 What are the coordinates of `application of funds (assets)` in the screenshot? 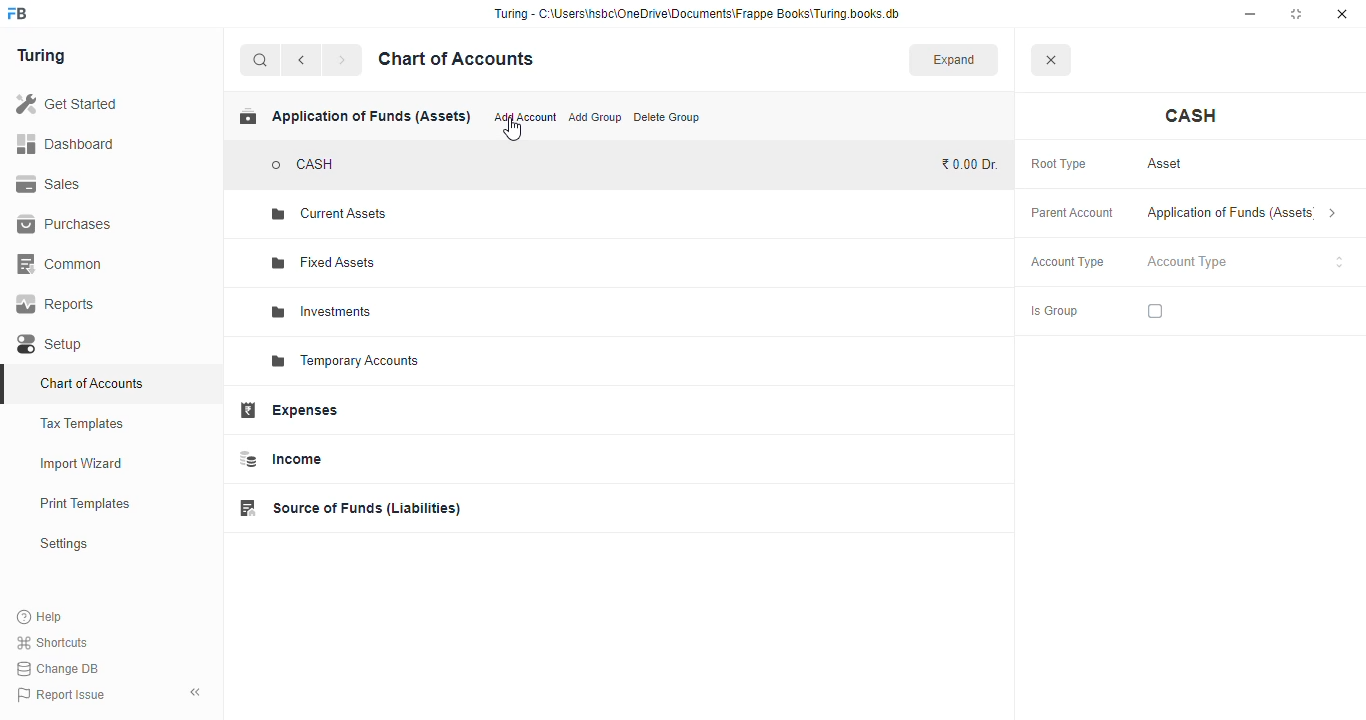 It's located at (355, 116).